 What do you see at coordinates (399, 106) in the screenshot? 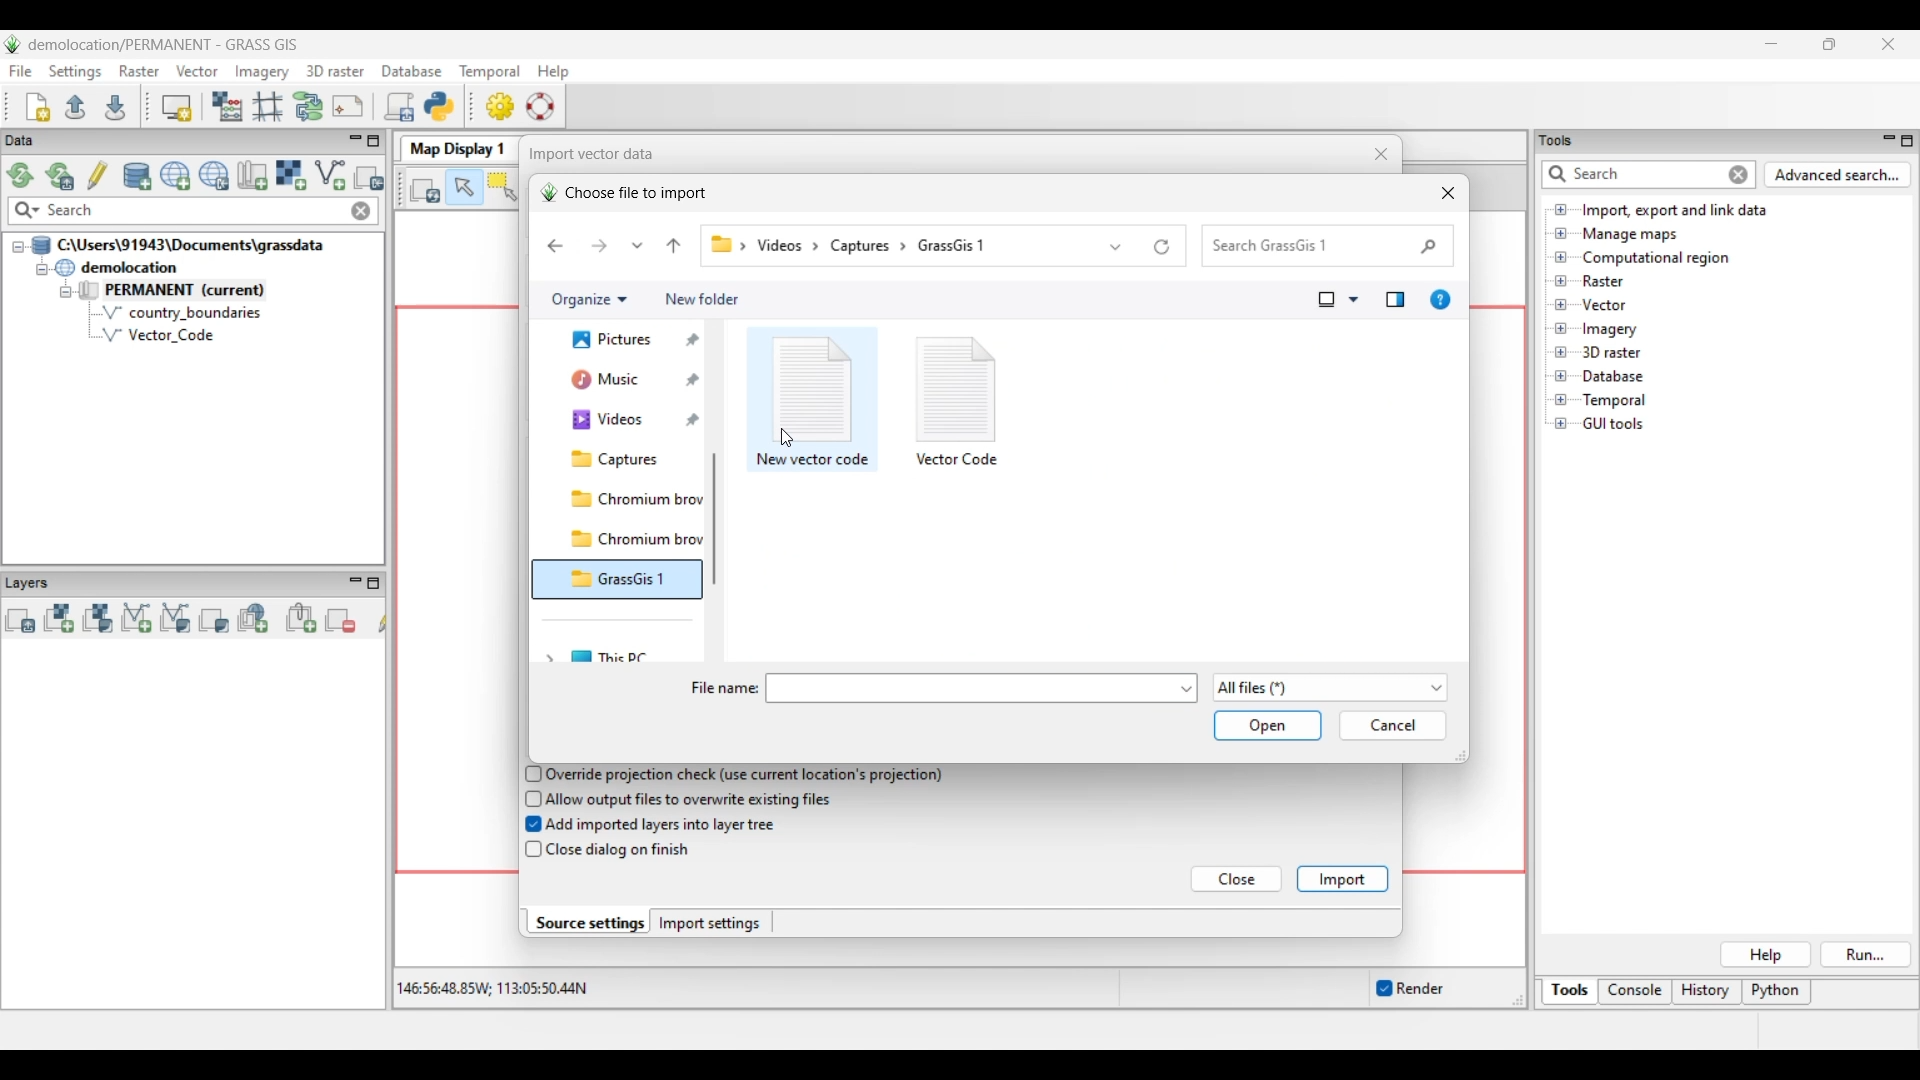
I see `Launch user-defined script` at bounding box center [399, 106].